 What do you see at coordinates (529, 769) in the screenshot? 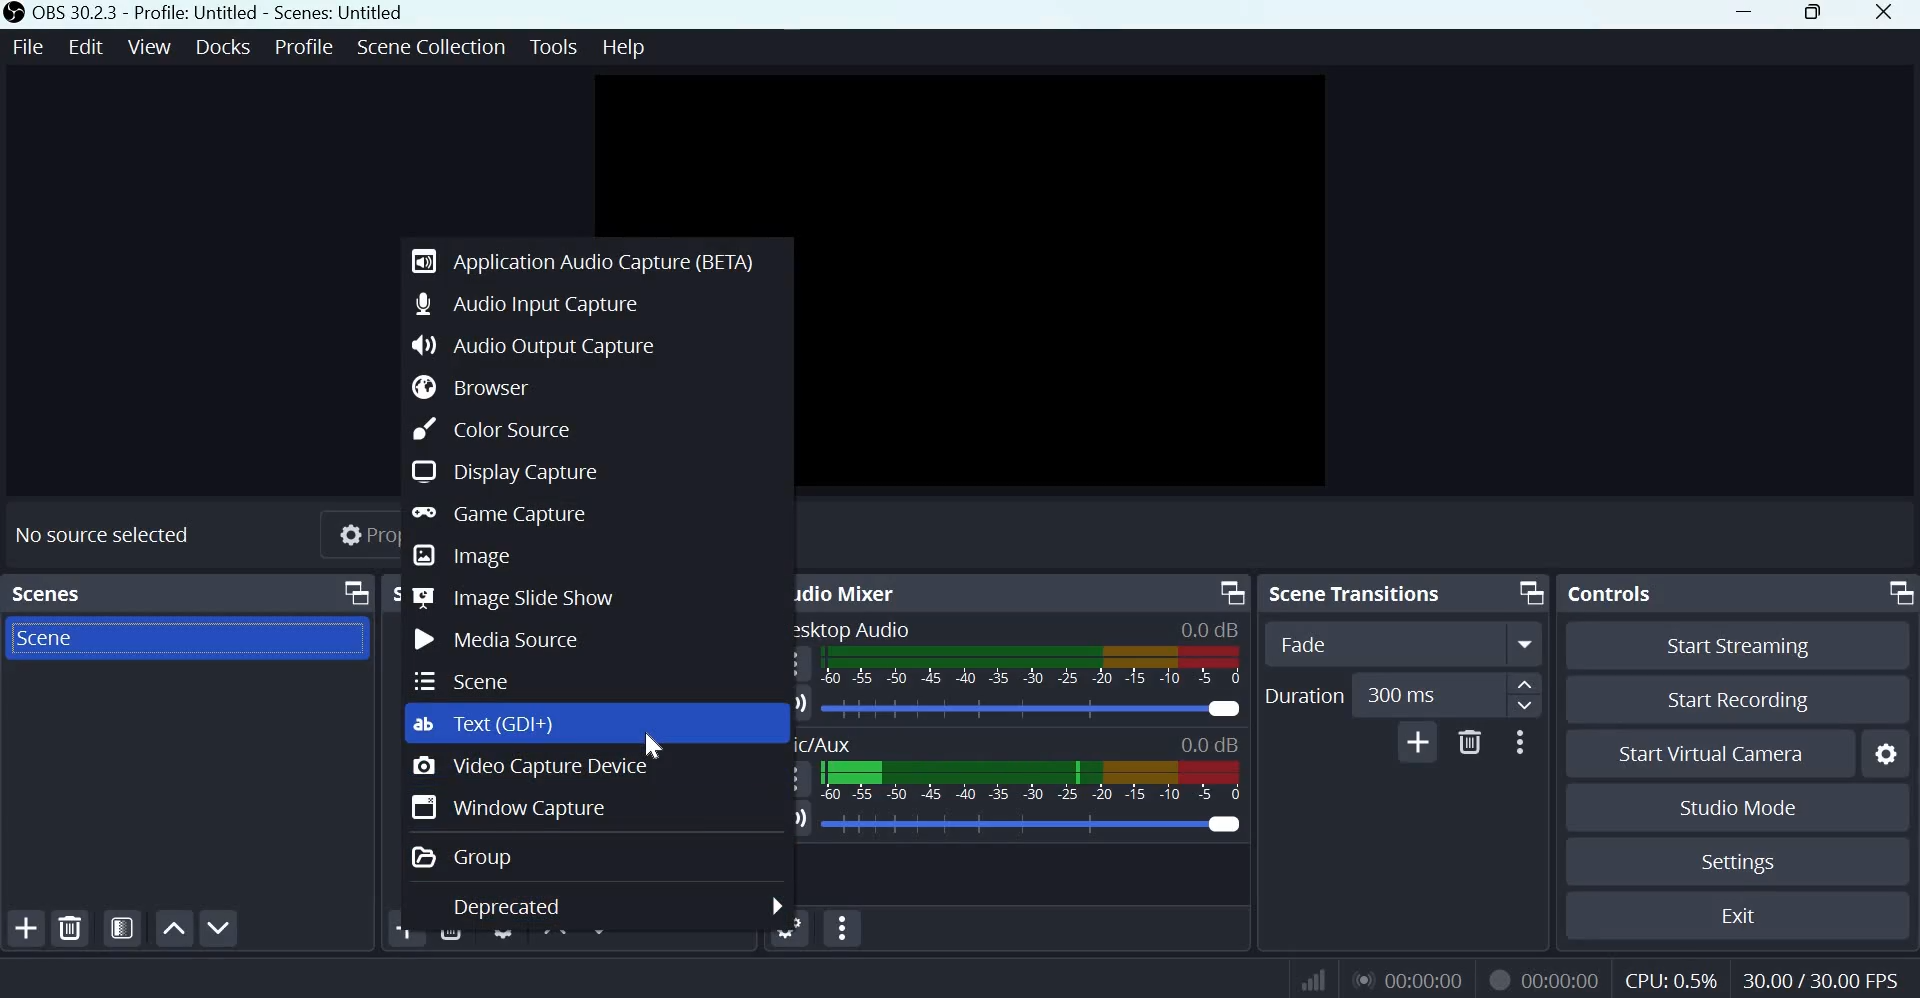
I see `Video capture device` at bounding box center [529, 769].